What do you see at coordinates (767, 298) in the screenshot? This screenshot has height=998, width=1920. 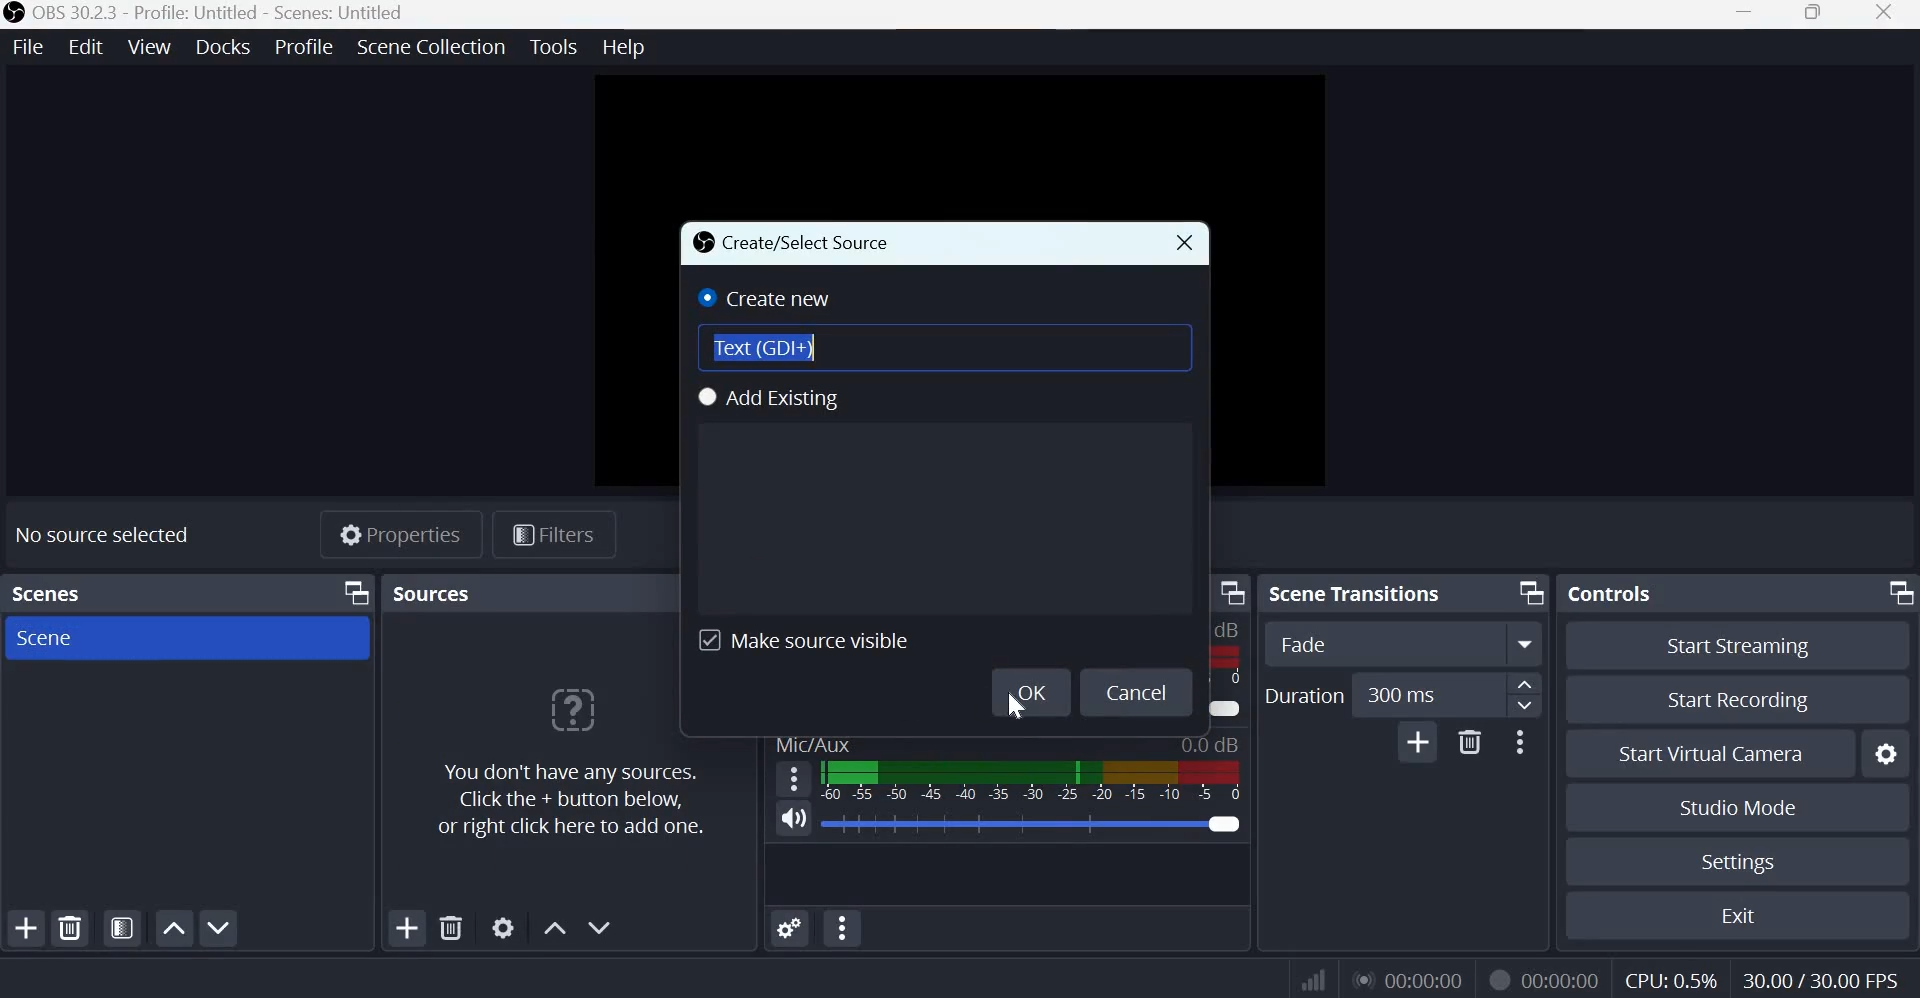 I see `Create new` at bounding box center [767, 298].